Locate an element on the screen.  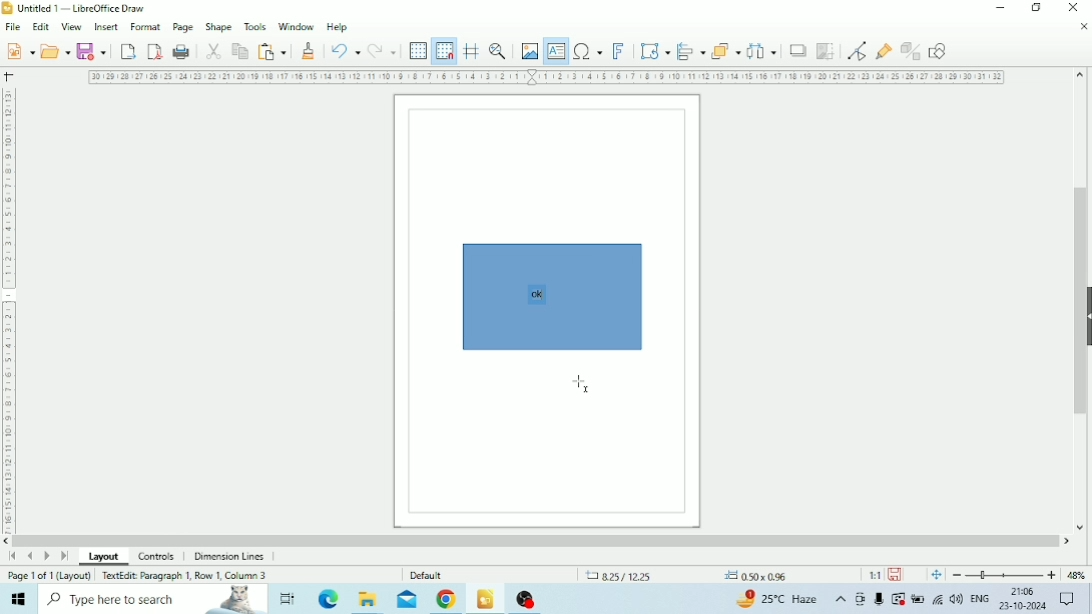
Page 1 of 1 (Layout) is located at coordinates (48, 575).